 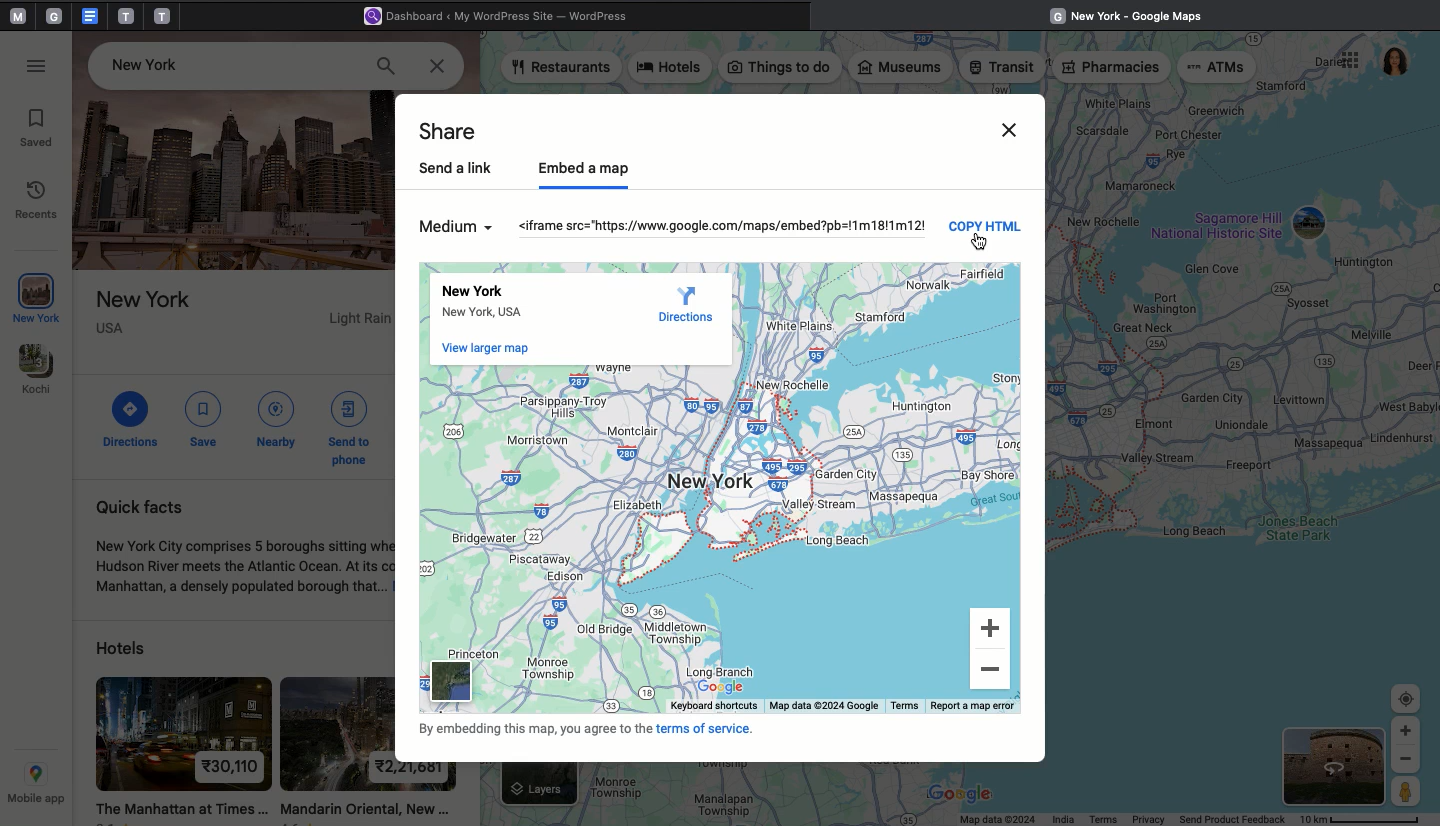 I want to click on hotel 1, so click(x=179, y=741).